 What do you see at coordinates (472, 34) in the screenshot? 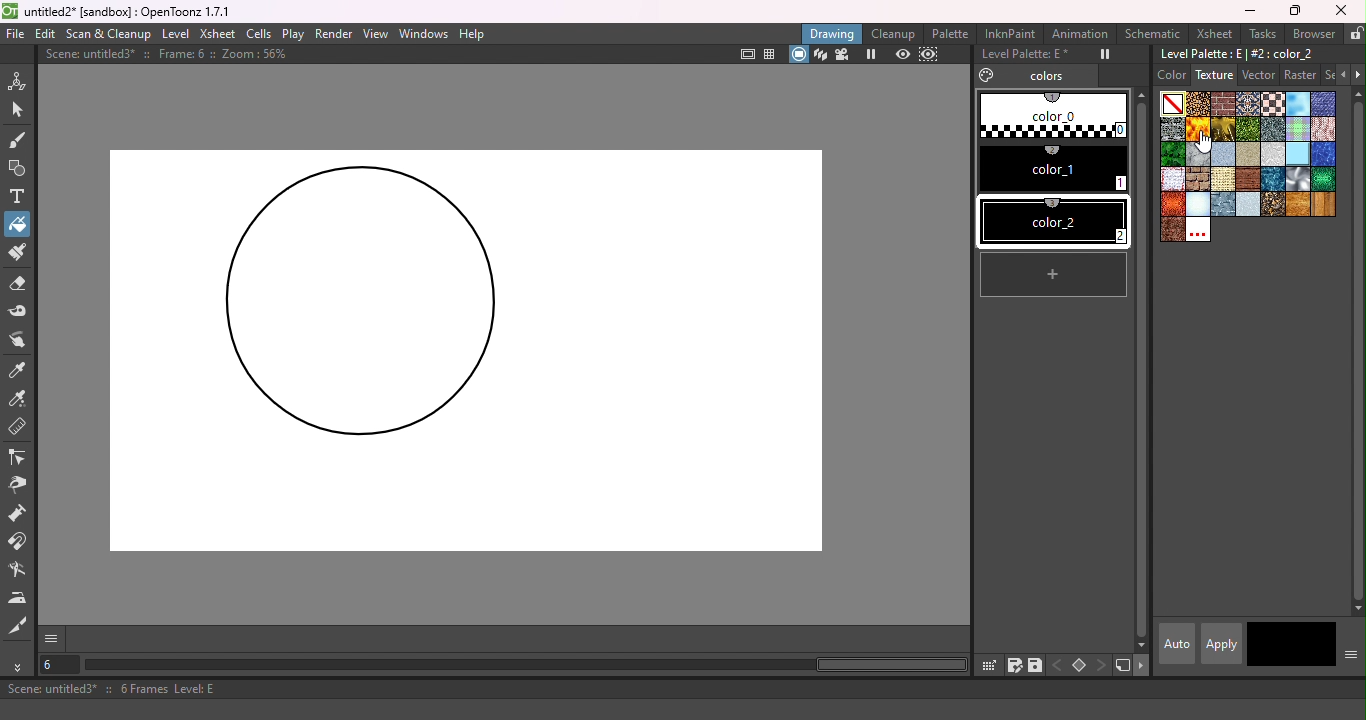
I see `Help` at bounding box center [472, 34].